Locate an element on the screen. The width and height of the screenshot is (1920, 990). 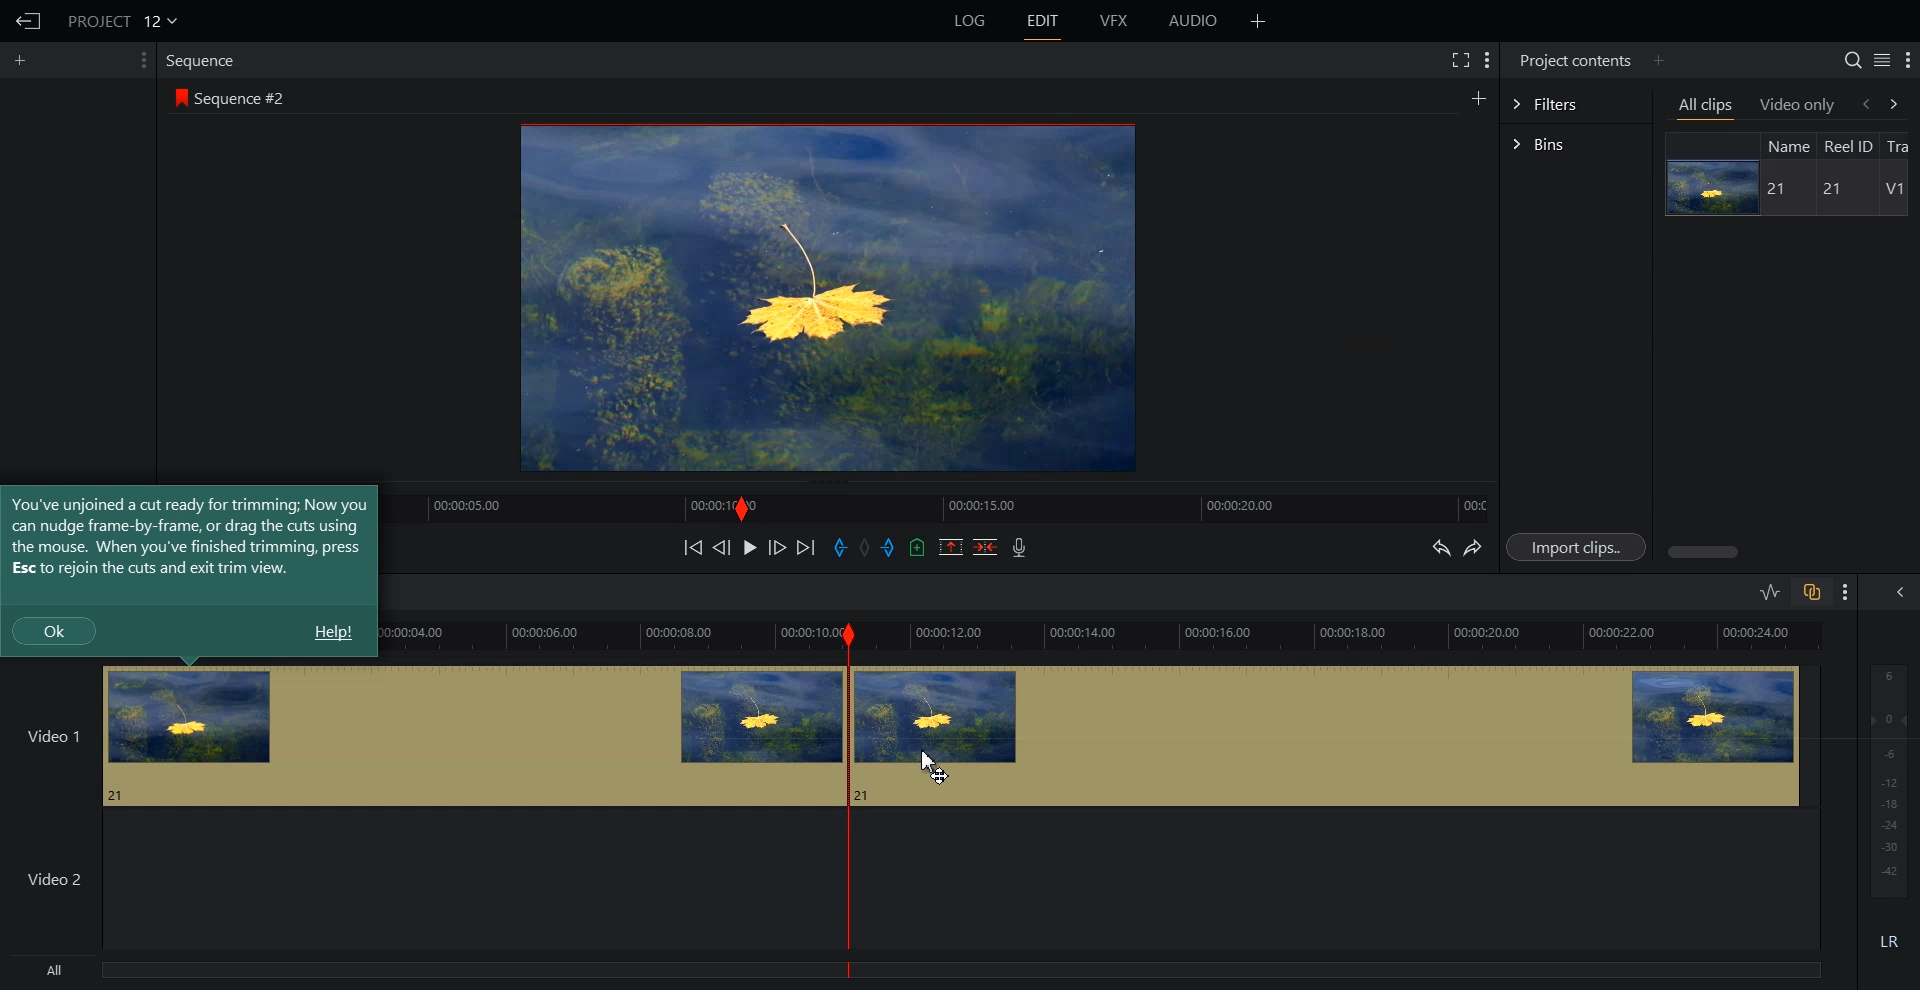
Redo is located at coordinates (1473, 547).